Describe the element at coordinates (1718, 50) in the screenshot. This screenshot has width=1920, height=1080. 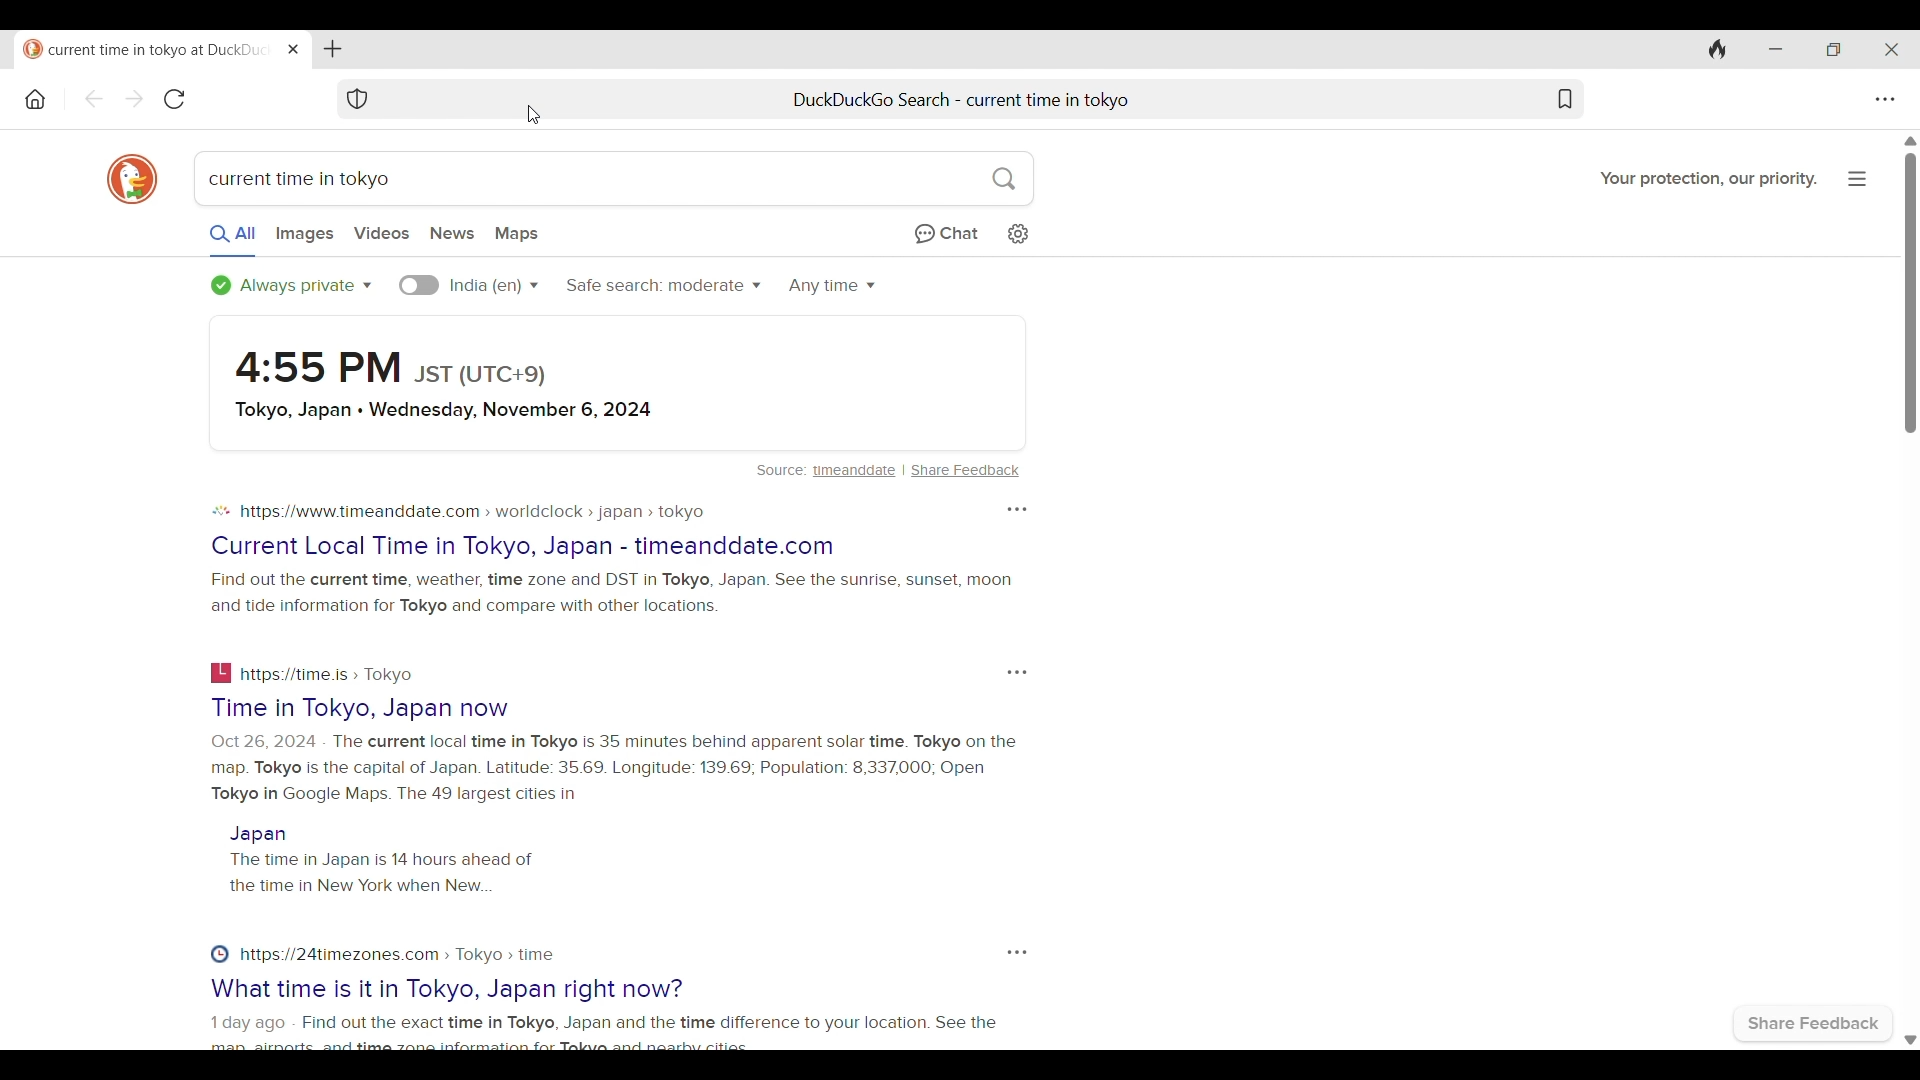
I see `Clear browsing history` at that location.